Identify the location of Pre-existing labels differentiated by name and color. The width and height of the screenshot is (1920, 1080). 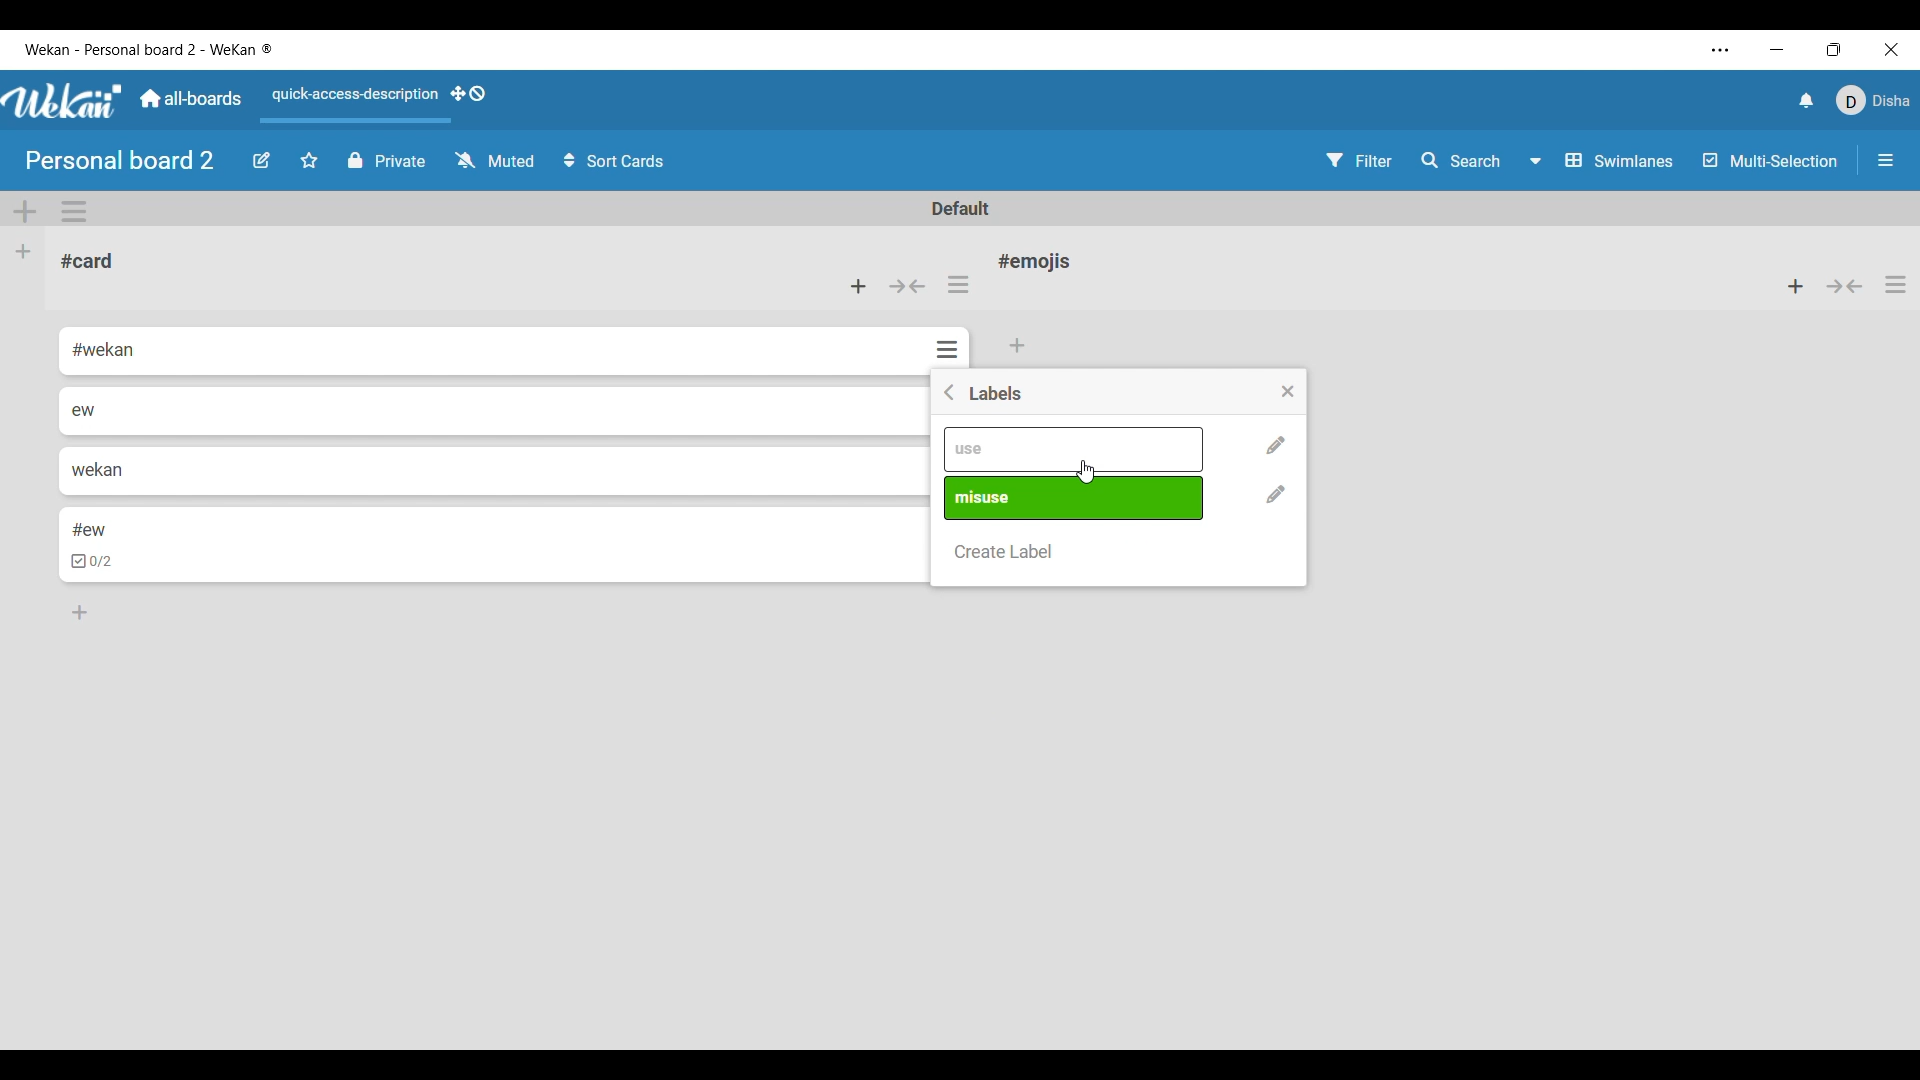
(1075, 449).